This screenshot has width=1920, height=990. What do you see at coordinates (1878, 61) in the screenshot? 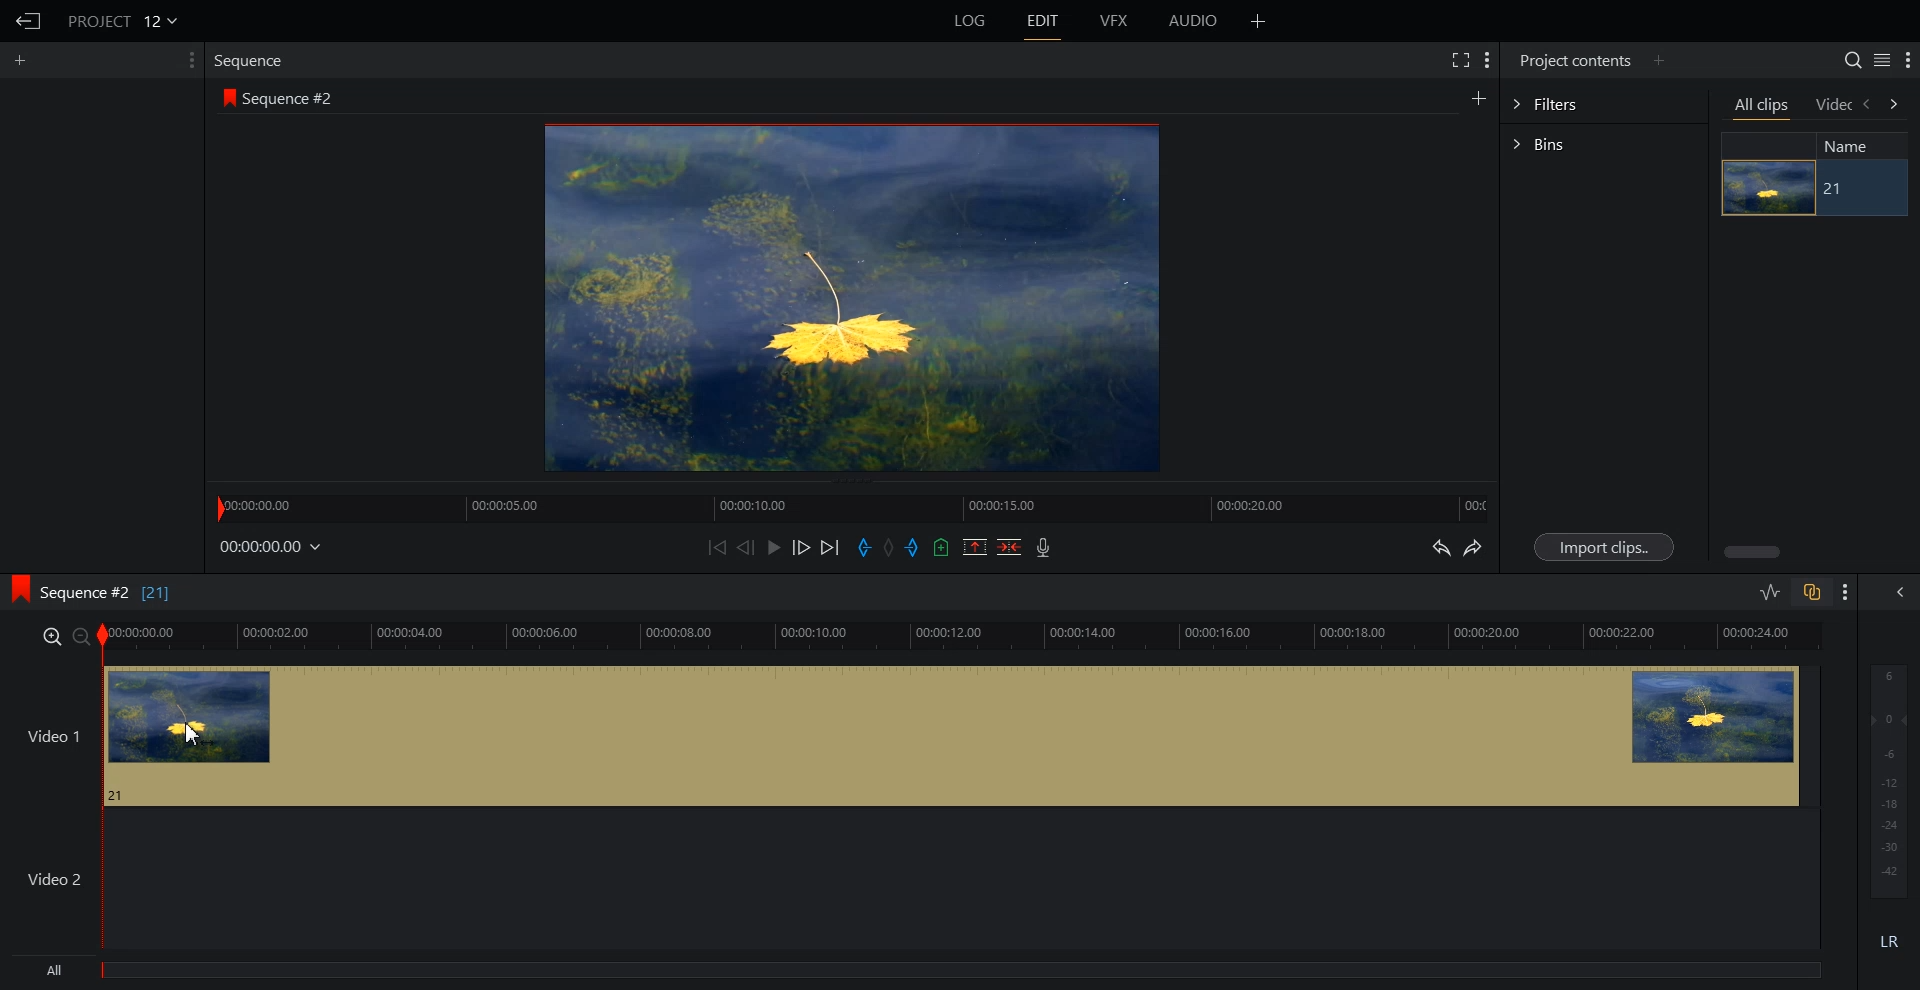
I see `Toggle between list and tile view` at bounding box center [1878, 61].